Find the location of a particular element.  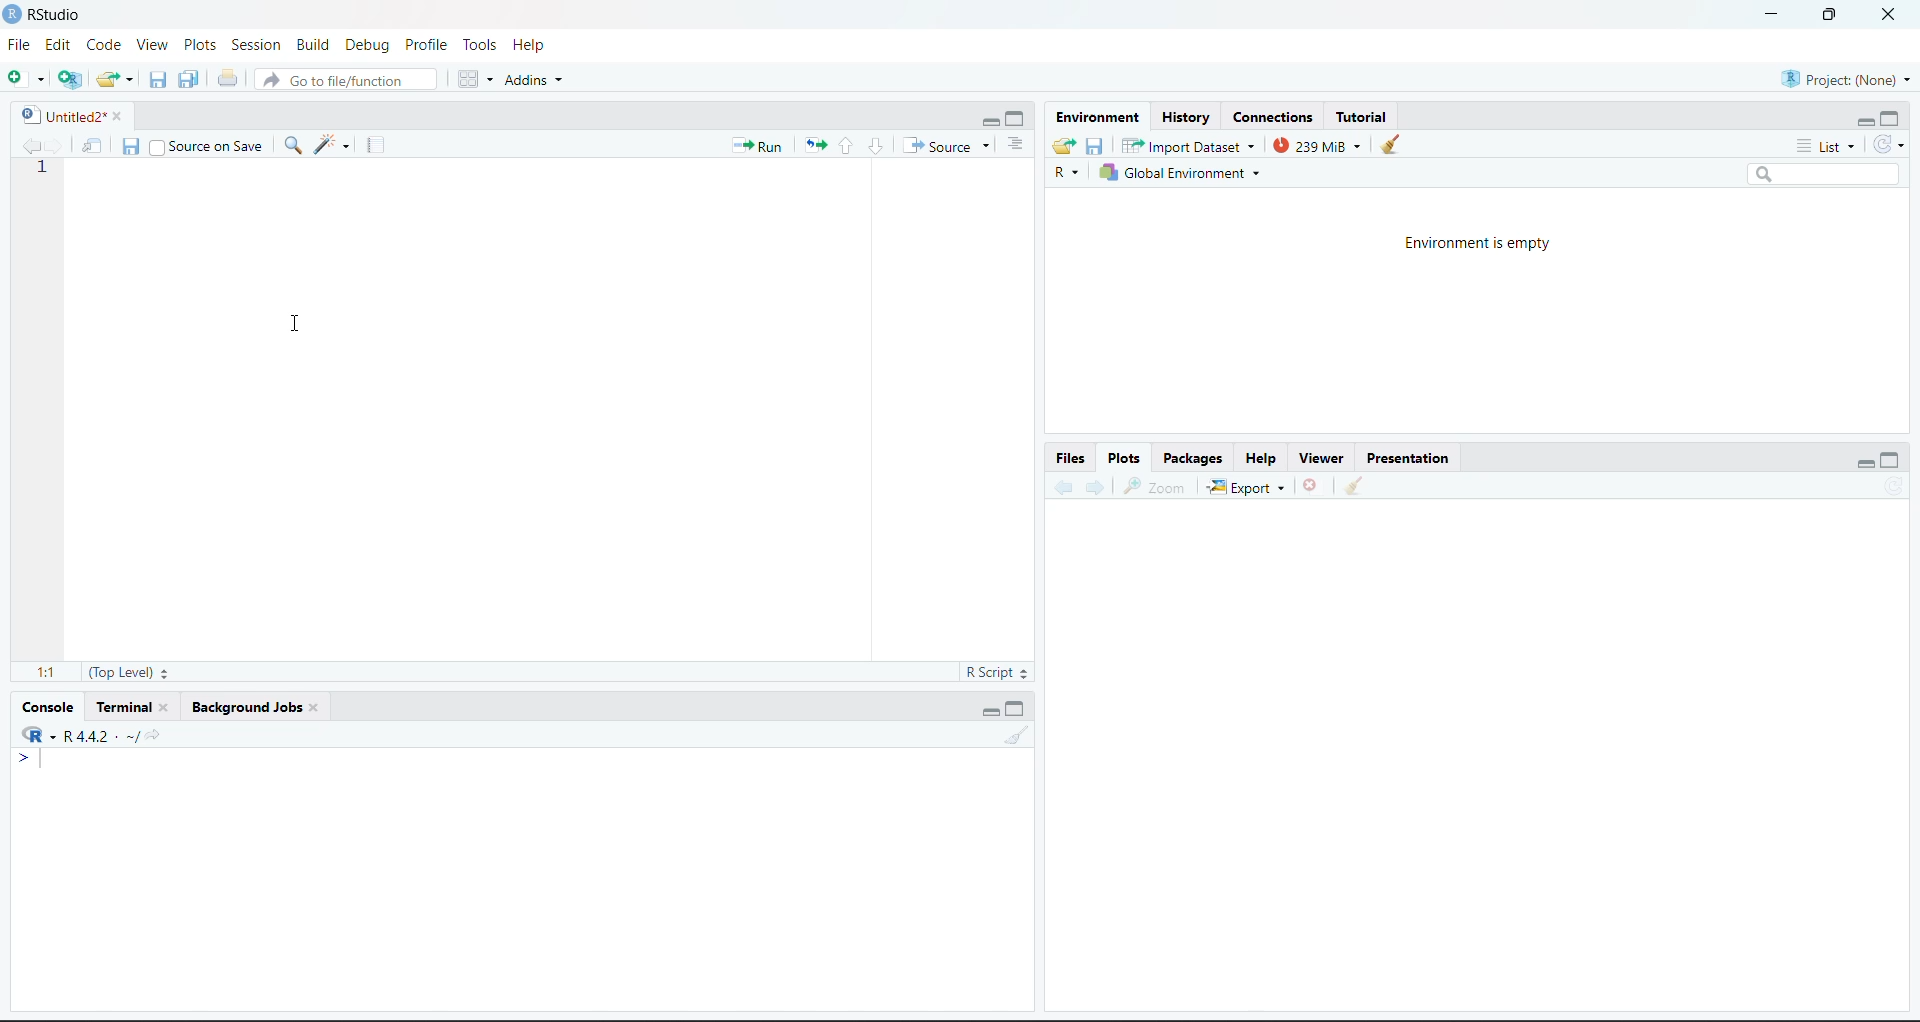

Compile Report (Ctrl + Shift + K) is located at coordinates (376, 142).